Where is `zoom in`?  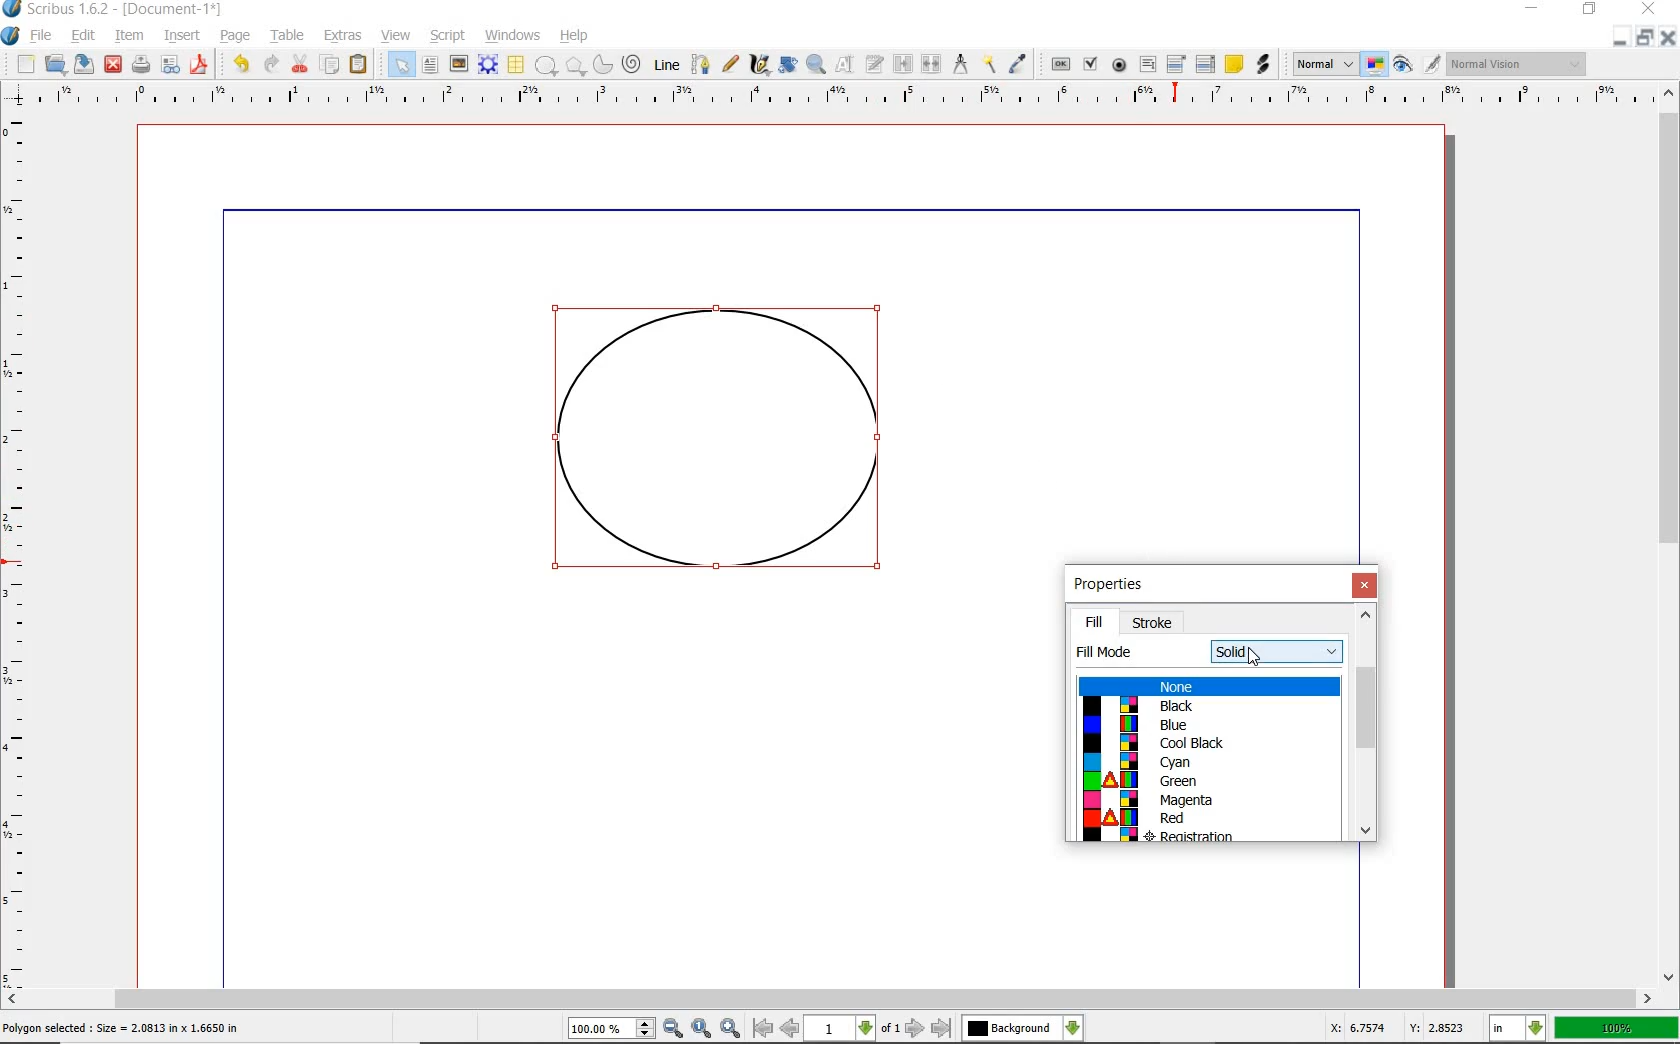
zoom in is located at coordinates (732, 1027).